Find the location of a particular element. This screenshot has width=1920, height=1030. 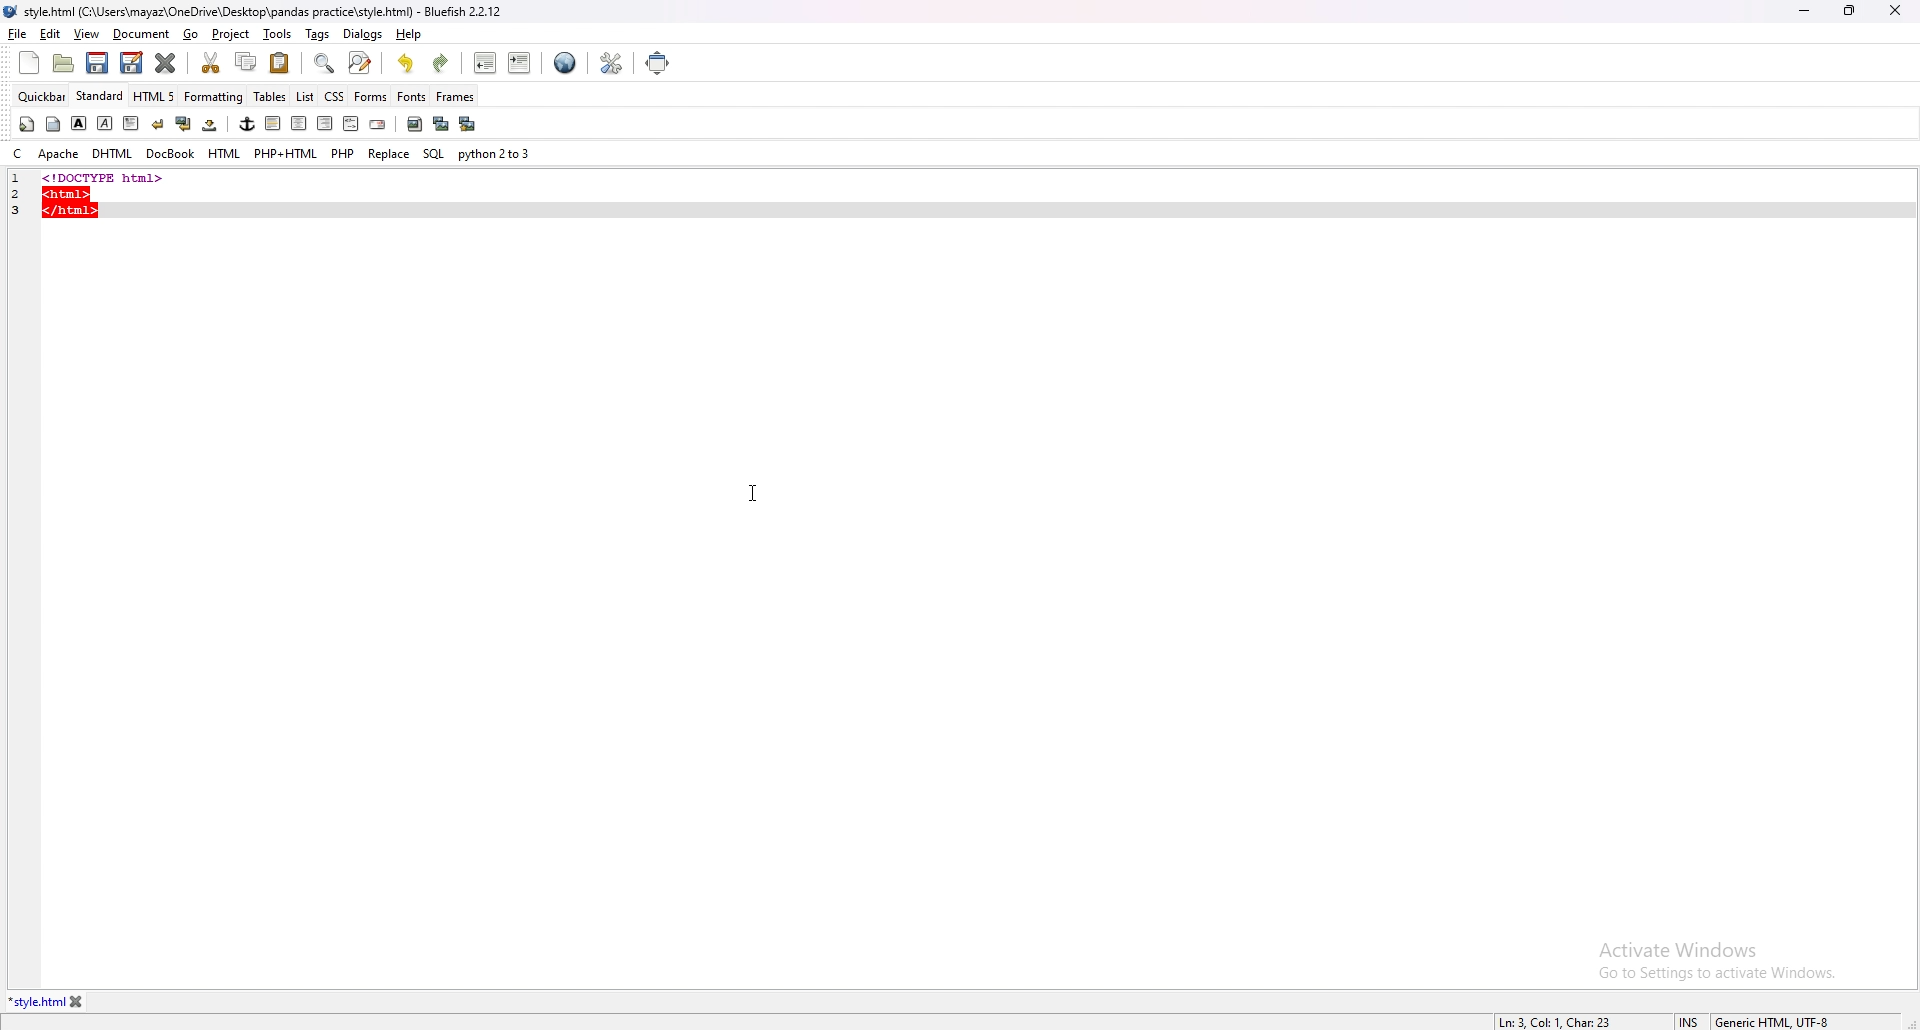

html is located at coordinates (225, 154).